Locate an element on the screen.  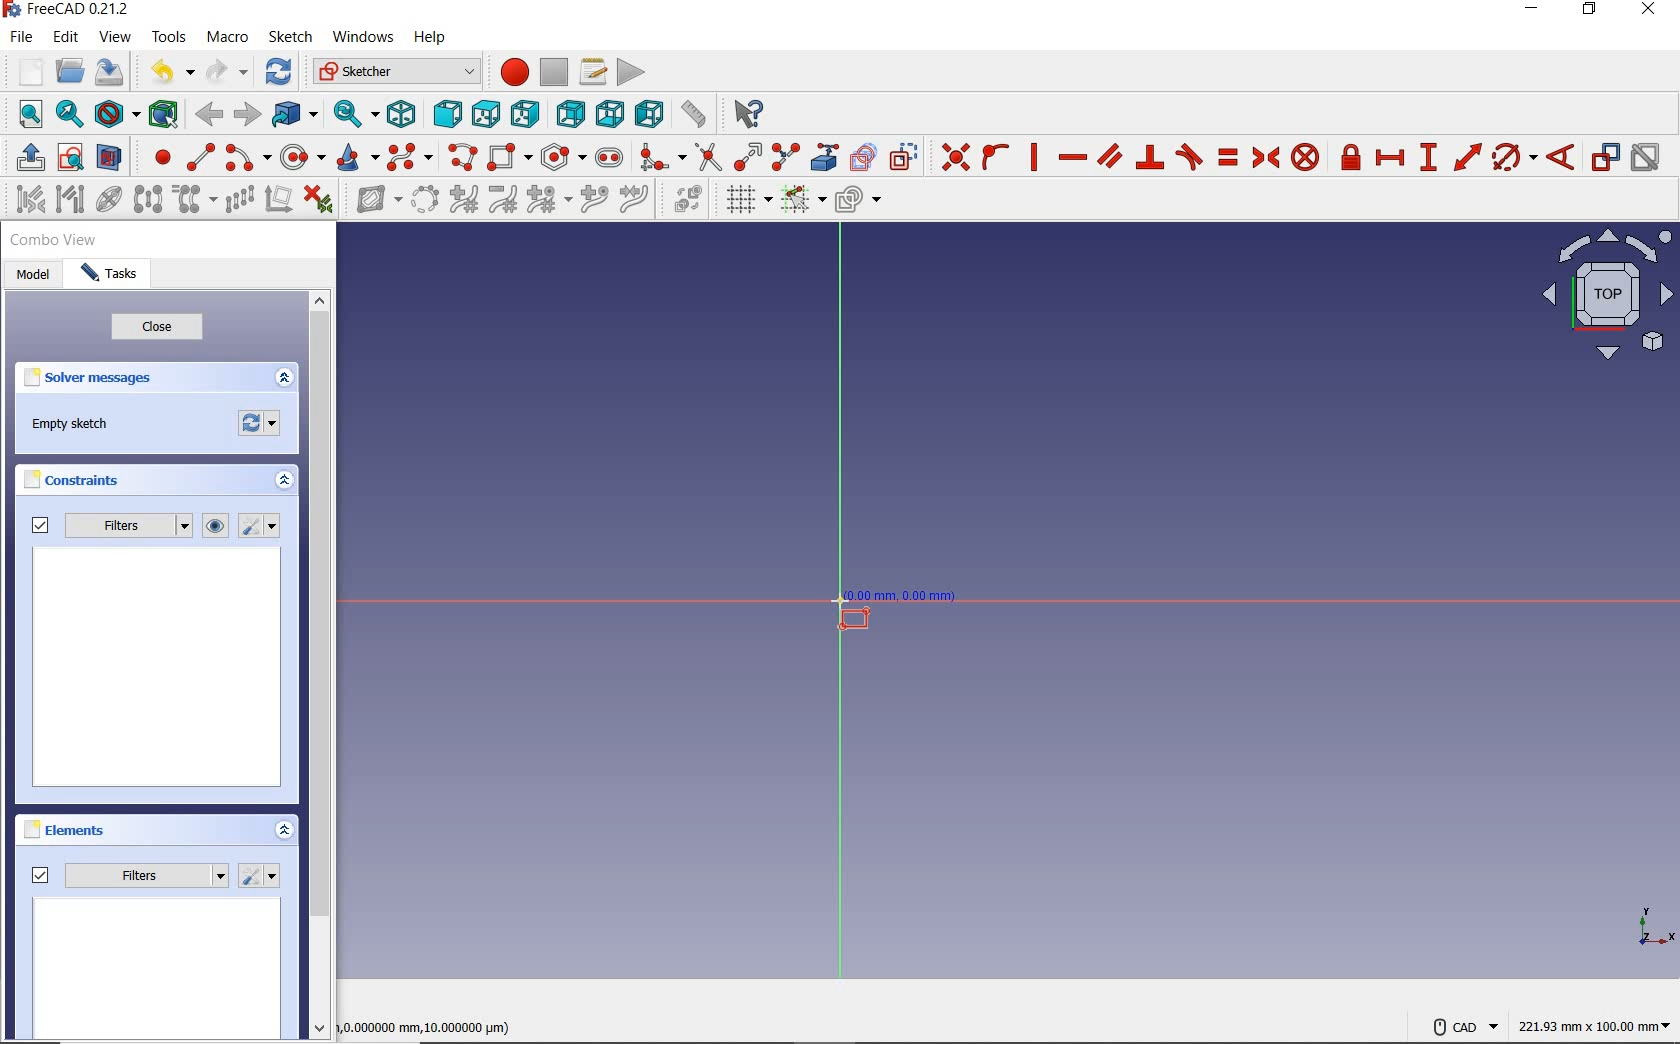
stop macro recording is located at coordinates (554, 72).